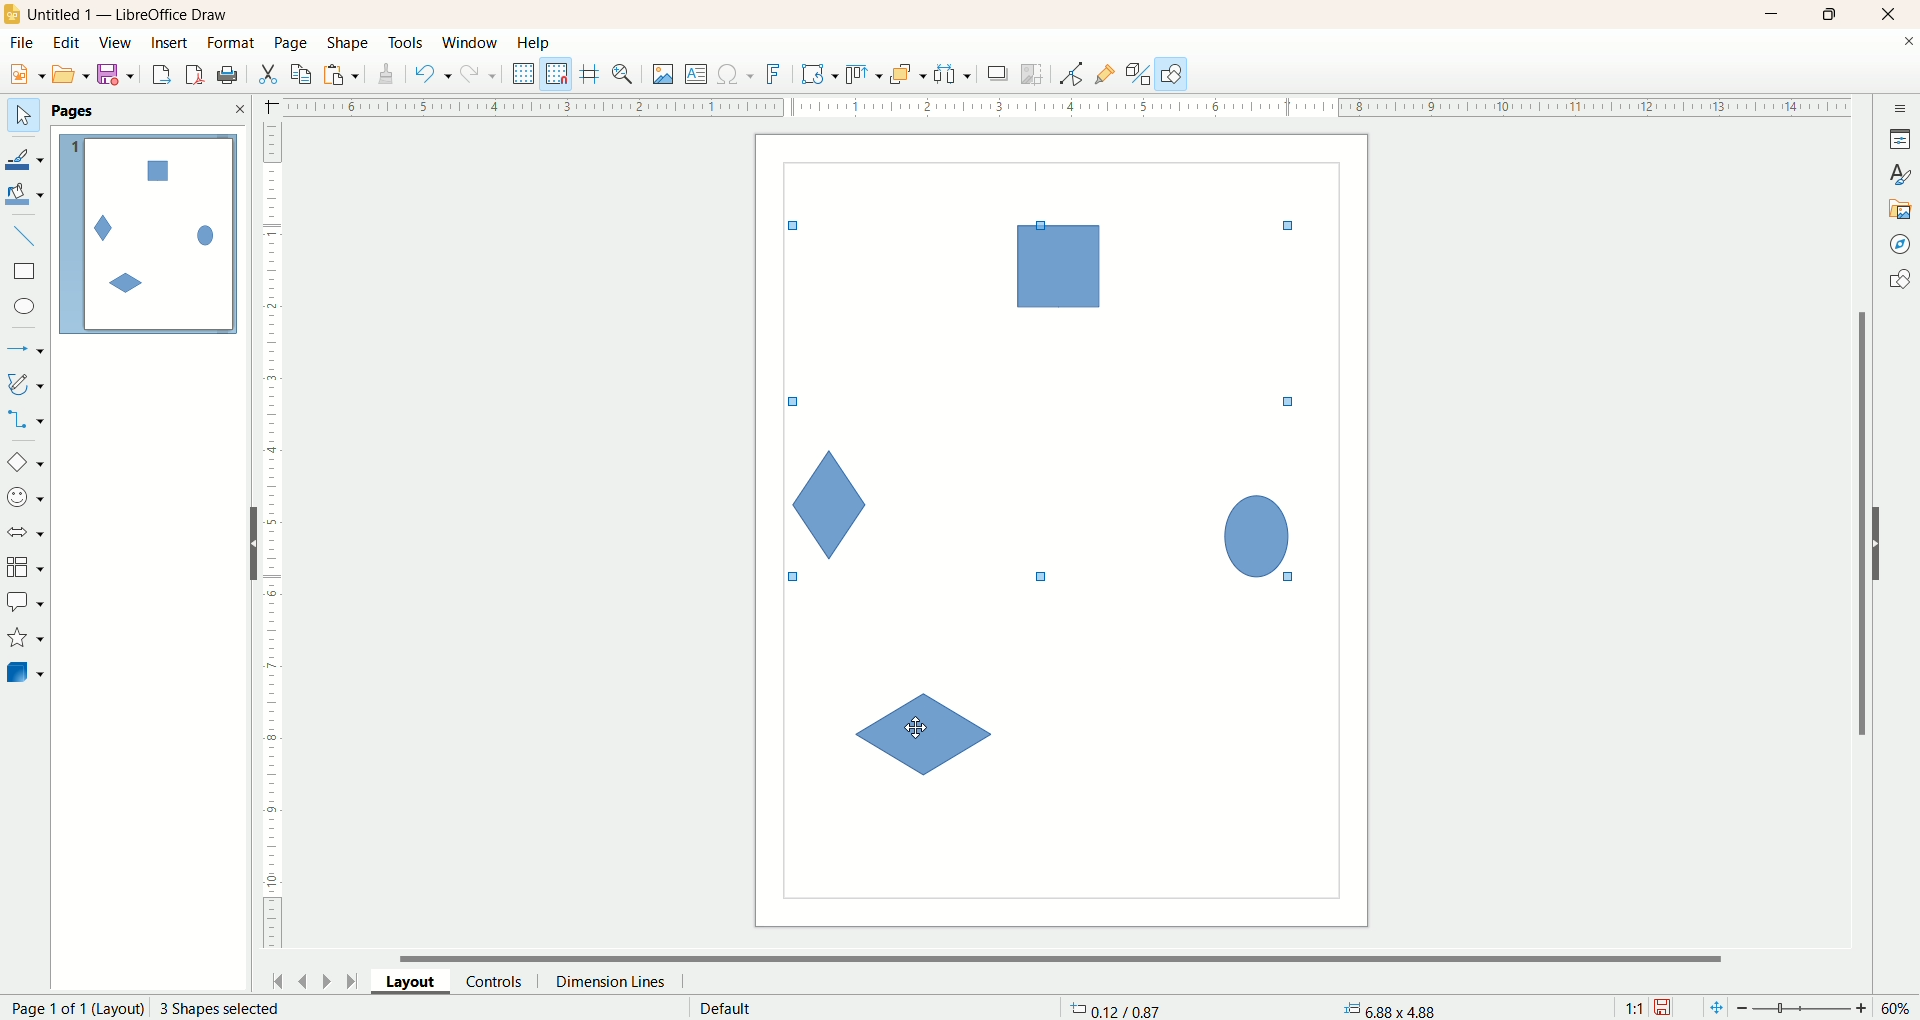 Image resolution: width=1920 pixels, height=1020 pixels. What do you see at coordinates (737, 75) in the screenshot?
I see `special character` at bounding box center [737, 75].